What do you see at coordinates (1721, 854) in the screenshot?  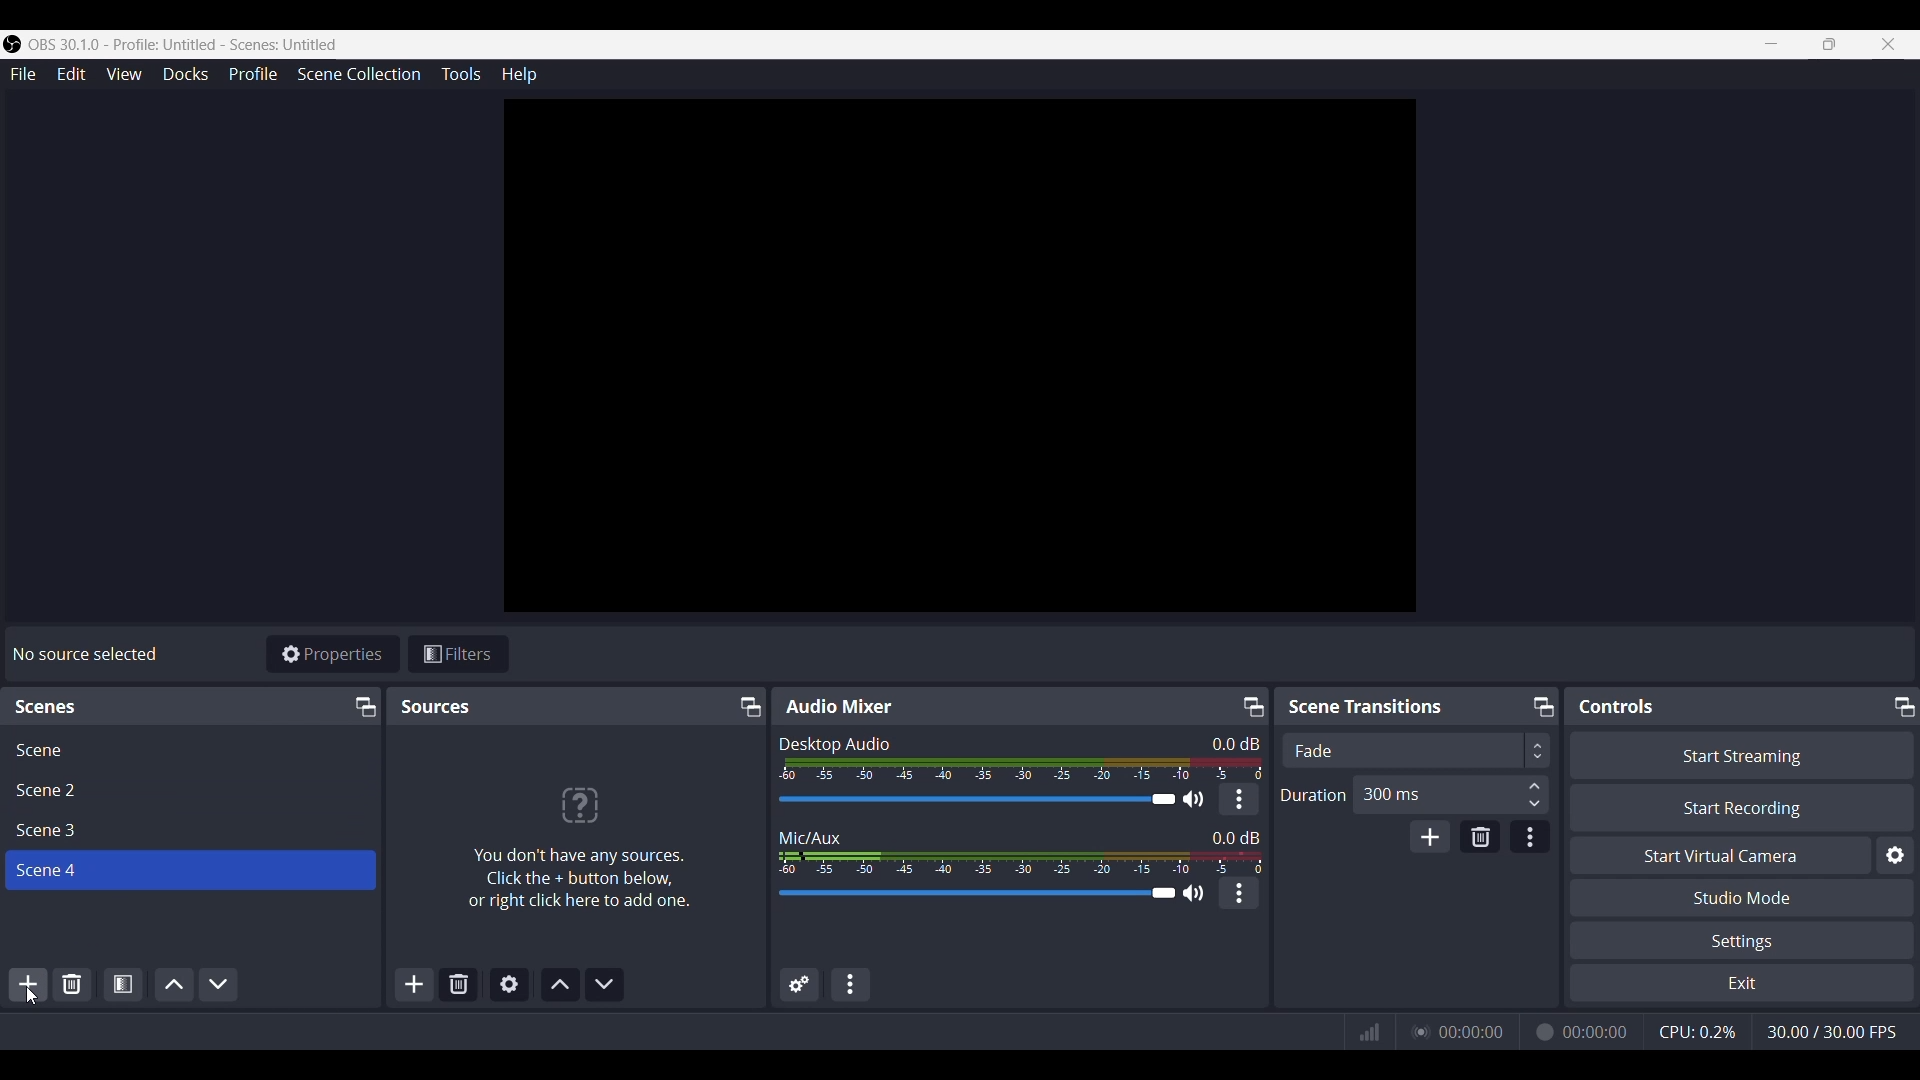 I see `Start Virtual Camera` at bounding box center [1721, 854].